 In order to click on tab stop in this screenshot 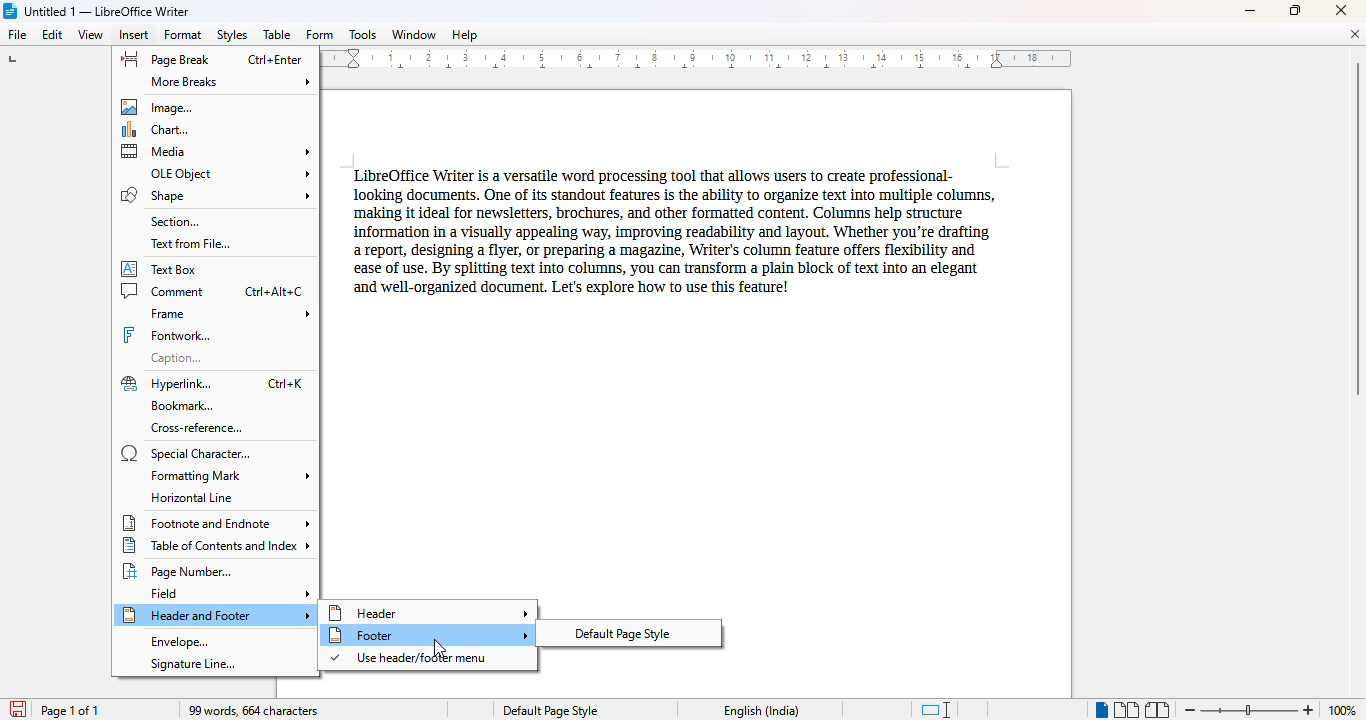, I will do `click(15, 61)`.